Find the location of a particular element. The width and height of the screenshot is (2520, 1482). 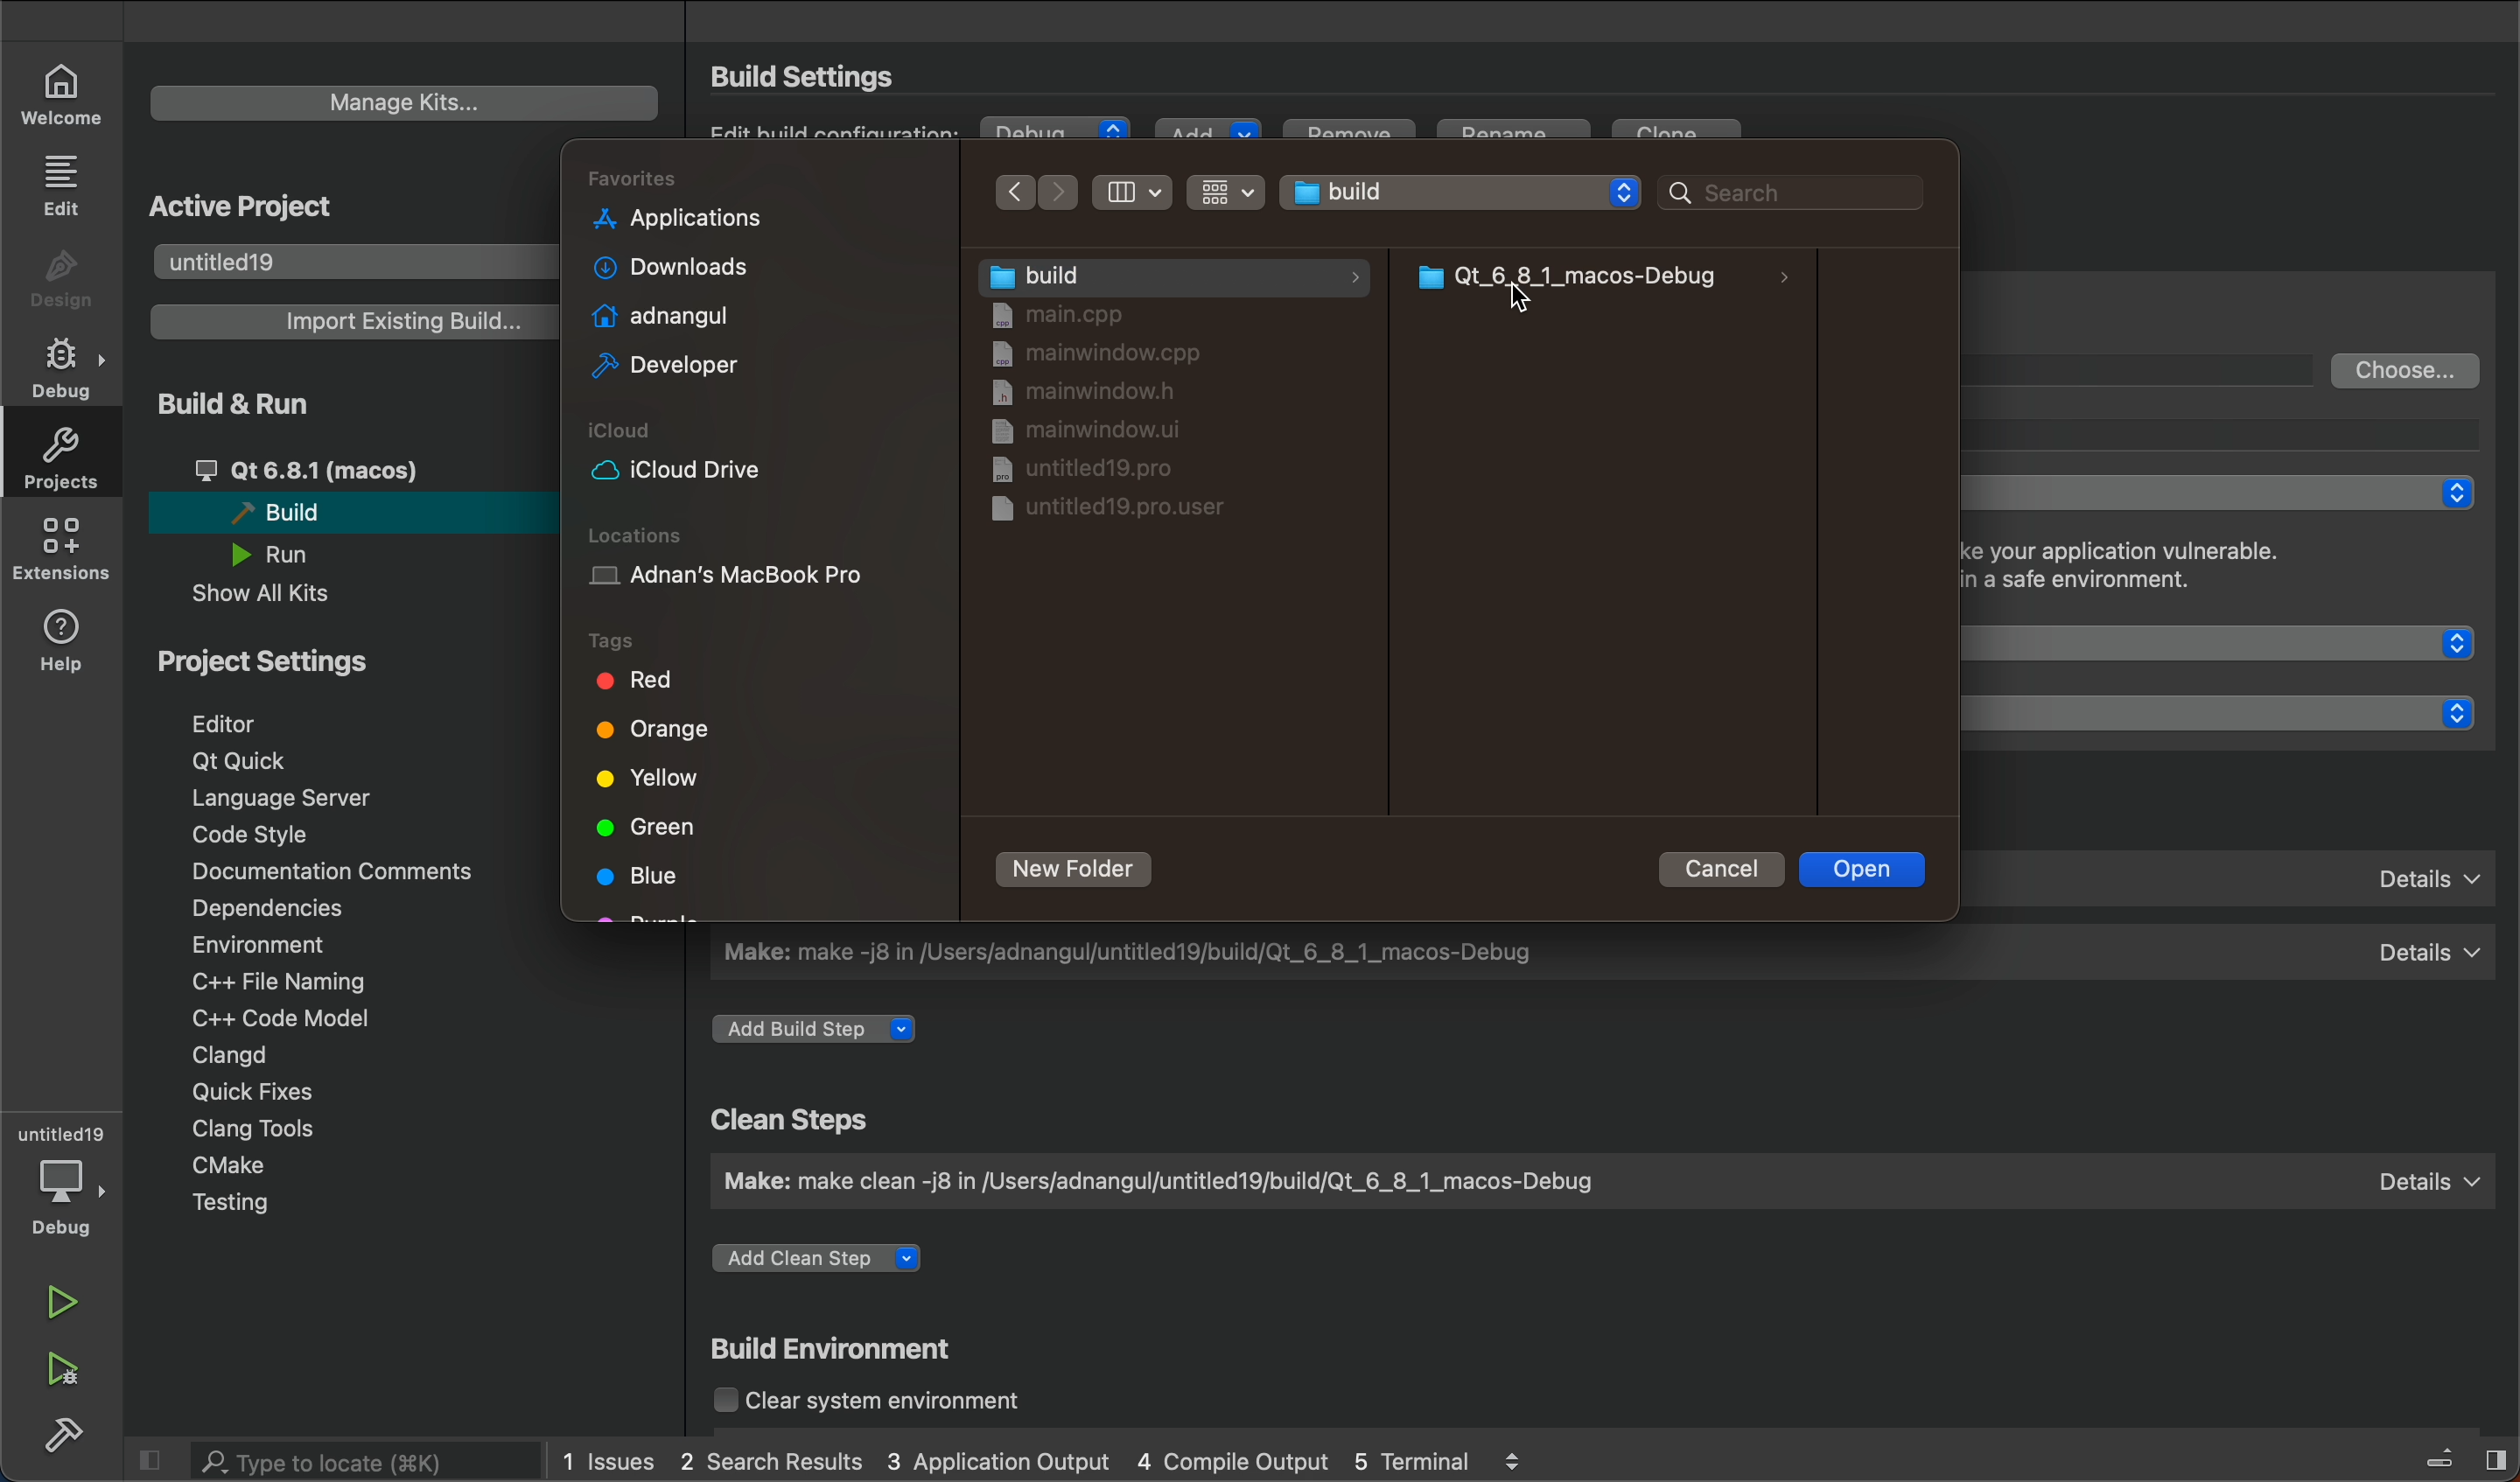

WELCOME is located at coordinates (64, 92).